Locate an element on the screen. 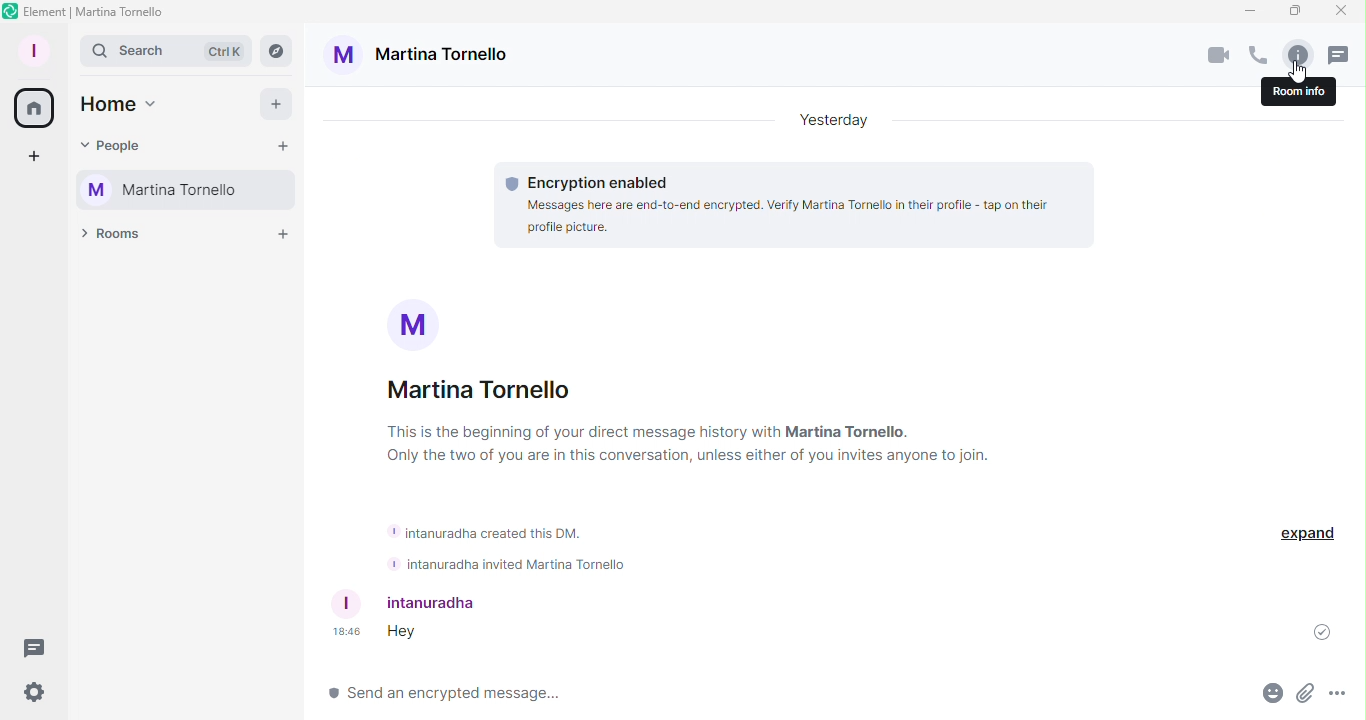 The width and height of the screenshot is (1366, 720). Emoji is located at coordinates (1271, 695).